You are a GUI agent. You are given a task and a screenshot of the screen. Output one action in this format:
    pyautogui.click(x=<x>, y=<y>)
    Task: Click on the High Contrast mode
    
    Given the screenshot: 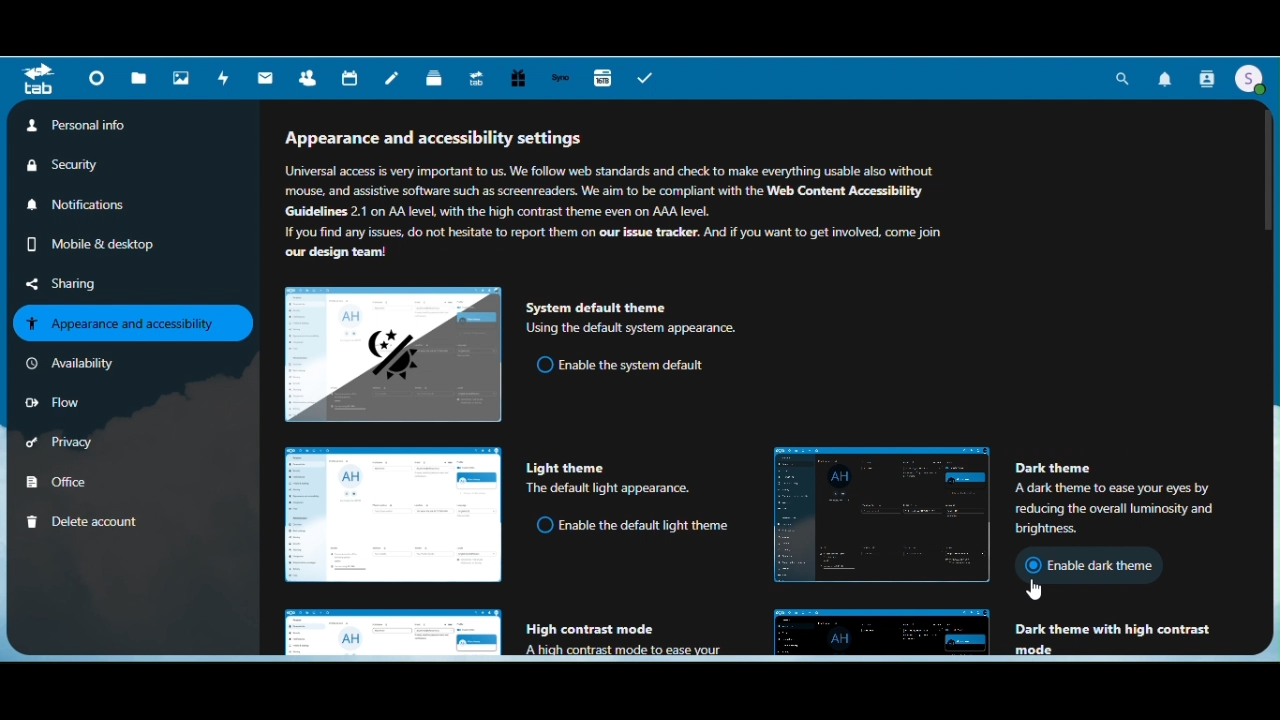 What is the action you would take?
    pyautogui.click(x=496, y=631)
    